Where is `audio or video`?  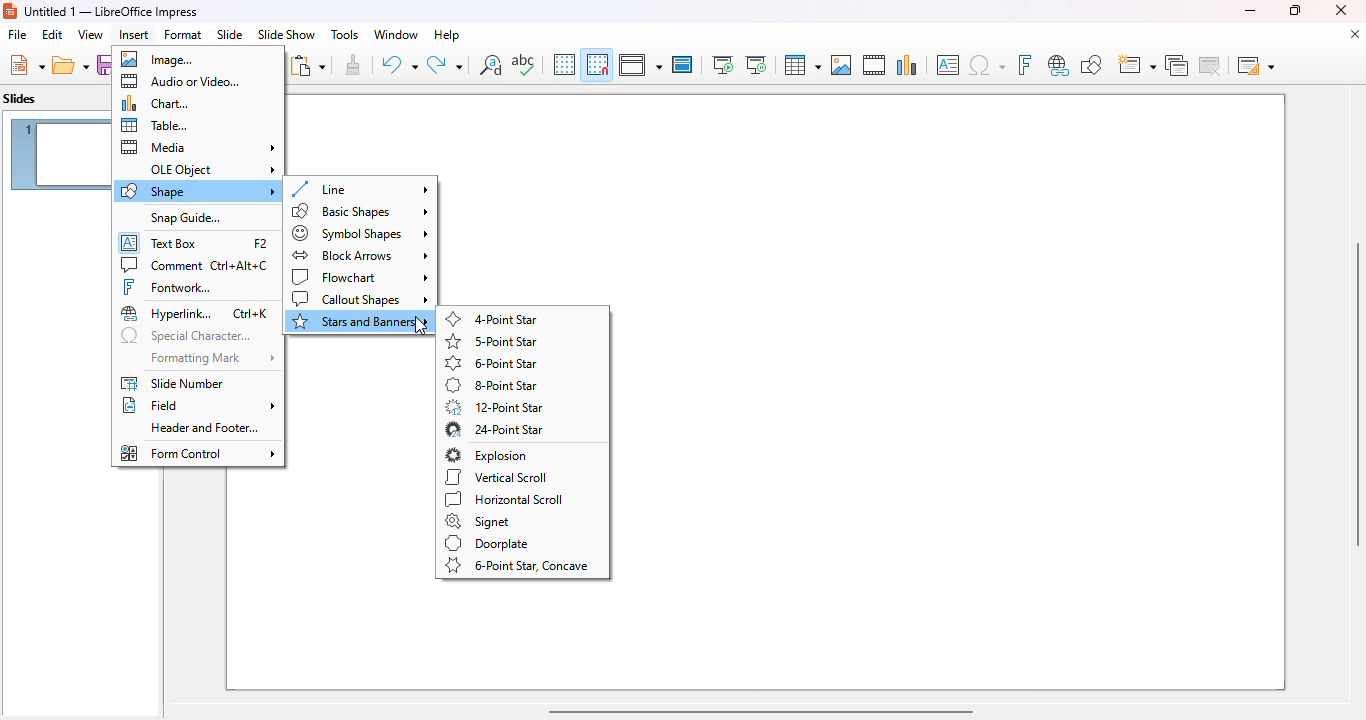 audio or video is located at coordinates (181, 81).